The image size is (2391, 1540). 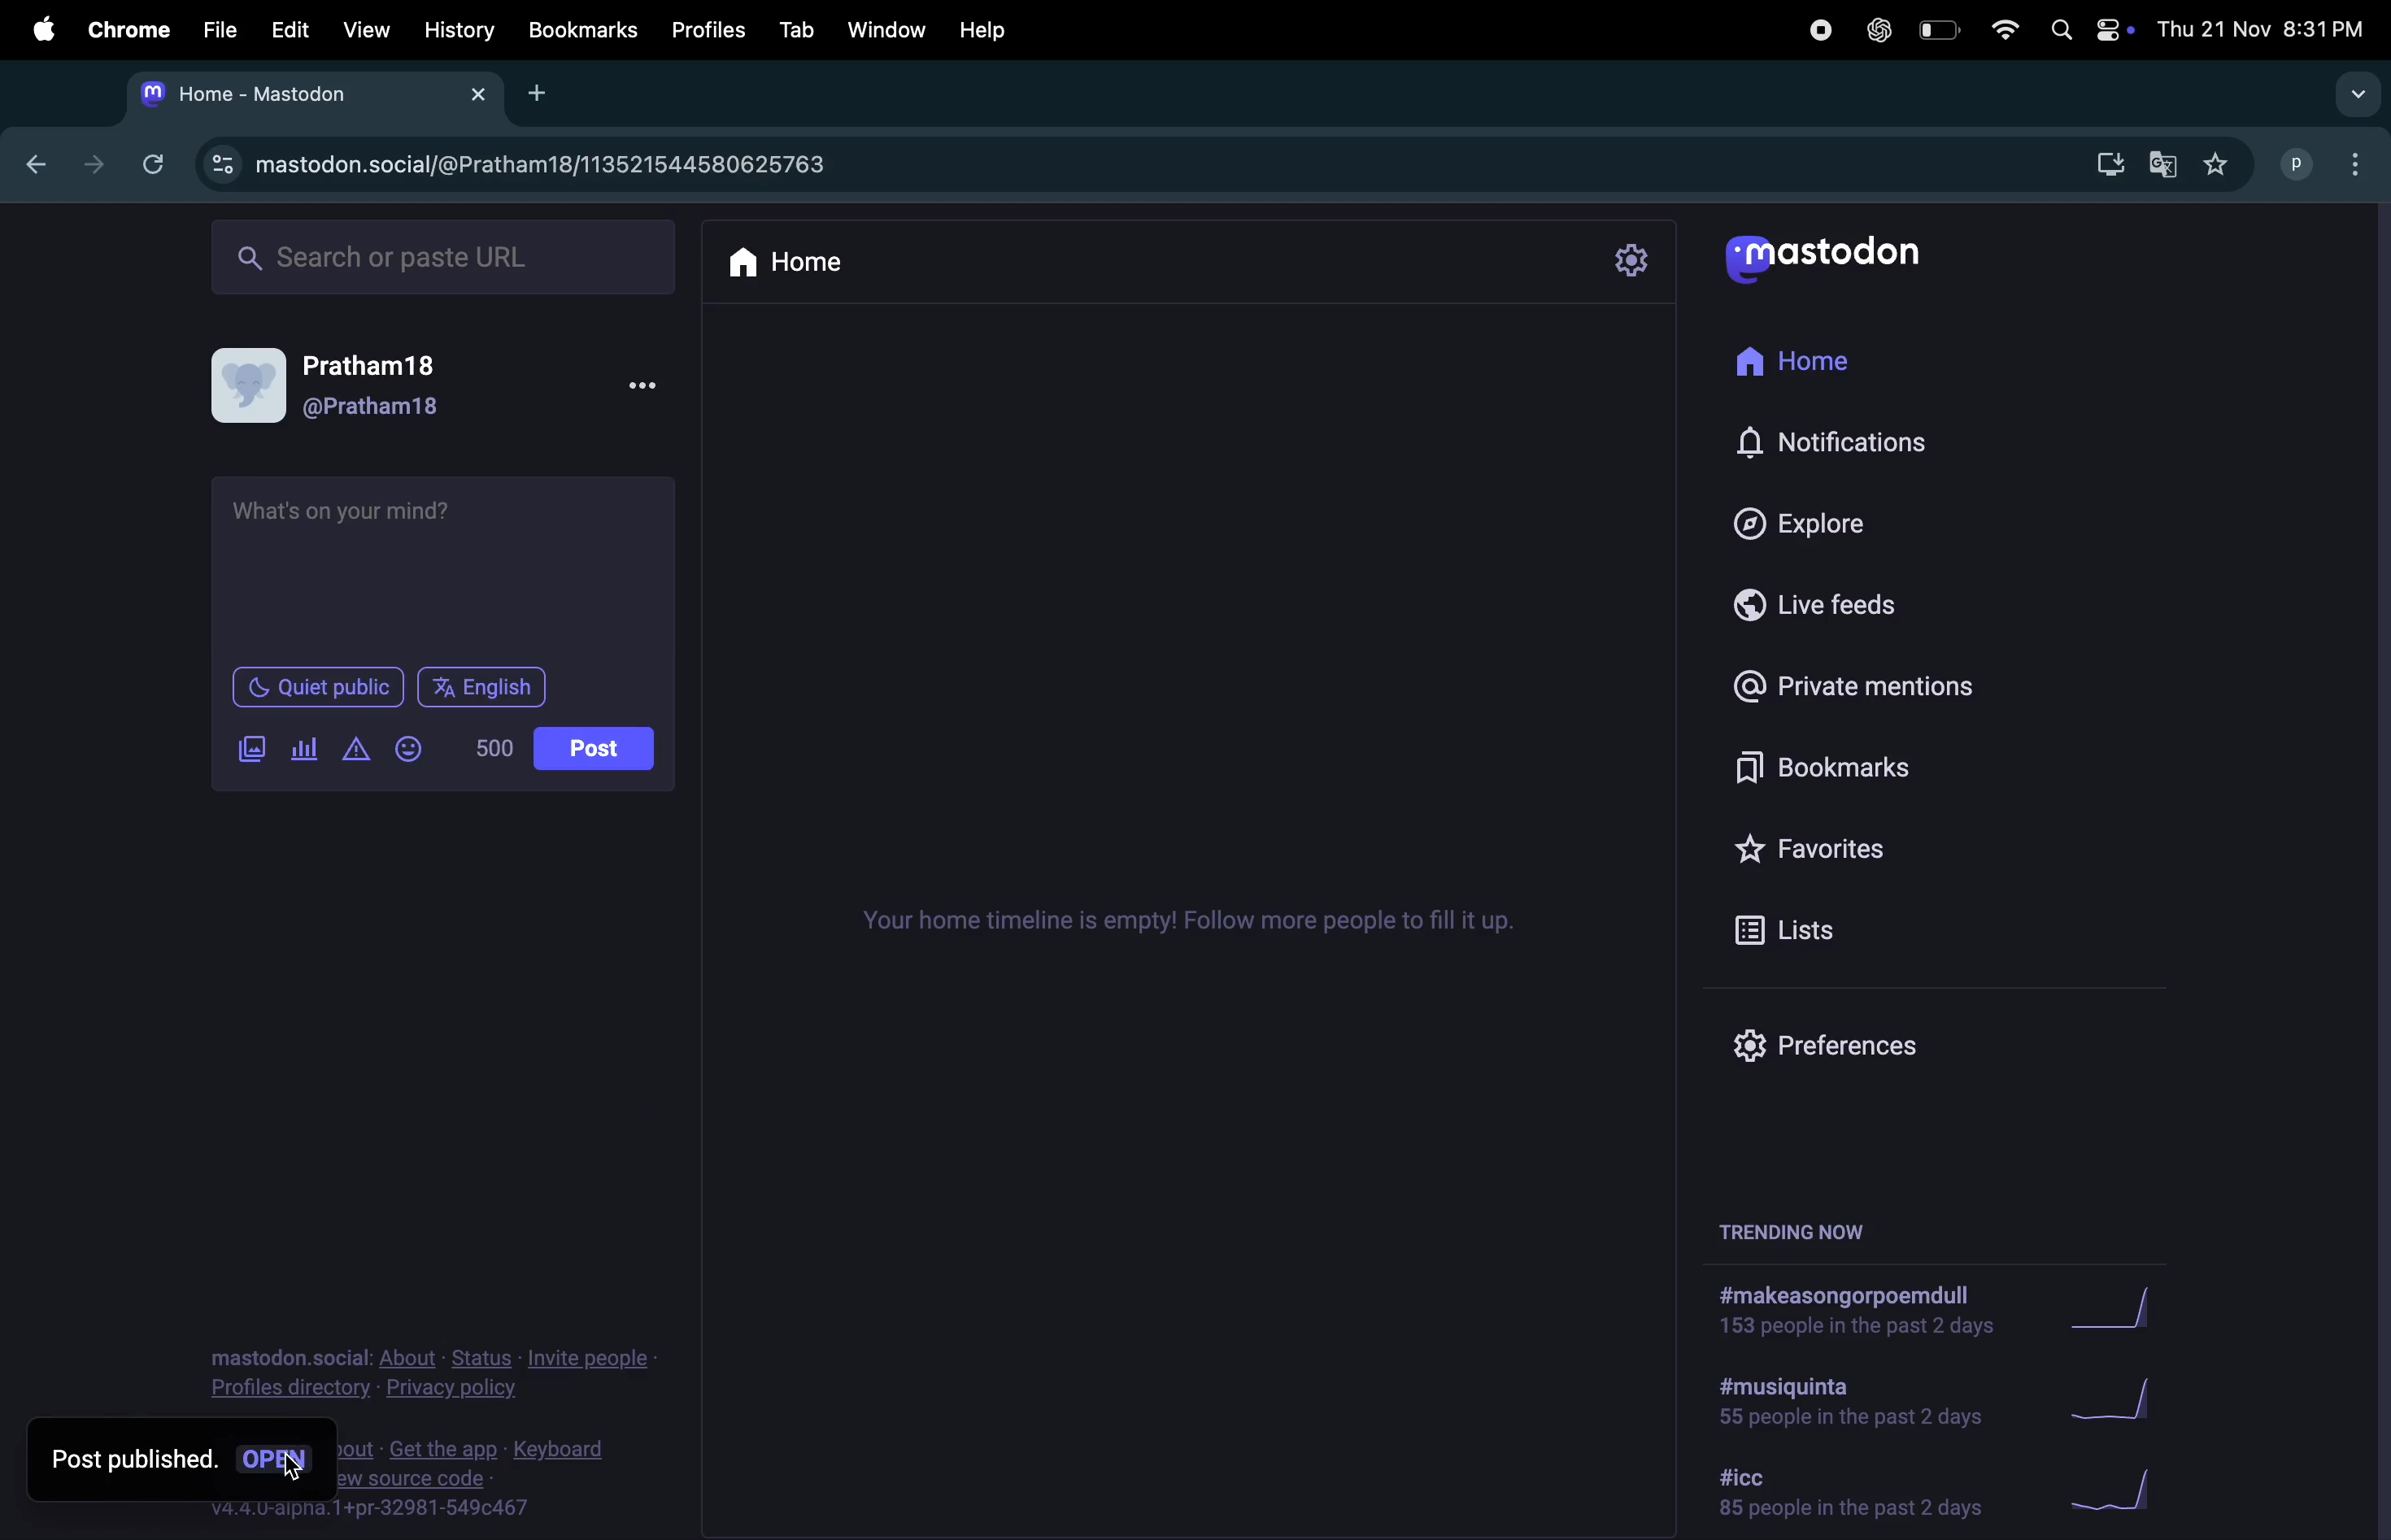 What do you see at coordinates (797, 30) in the screenshot?
I see `tab` at bounding box center [797, 30].